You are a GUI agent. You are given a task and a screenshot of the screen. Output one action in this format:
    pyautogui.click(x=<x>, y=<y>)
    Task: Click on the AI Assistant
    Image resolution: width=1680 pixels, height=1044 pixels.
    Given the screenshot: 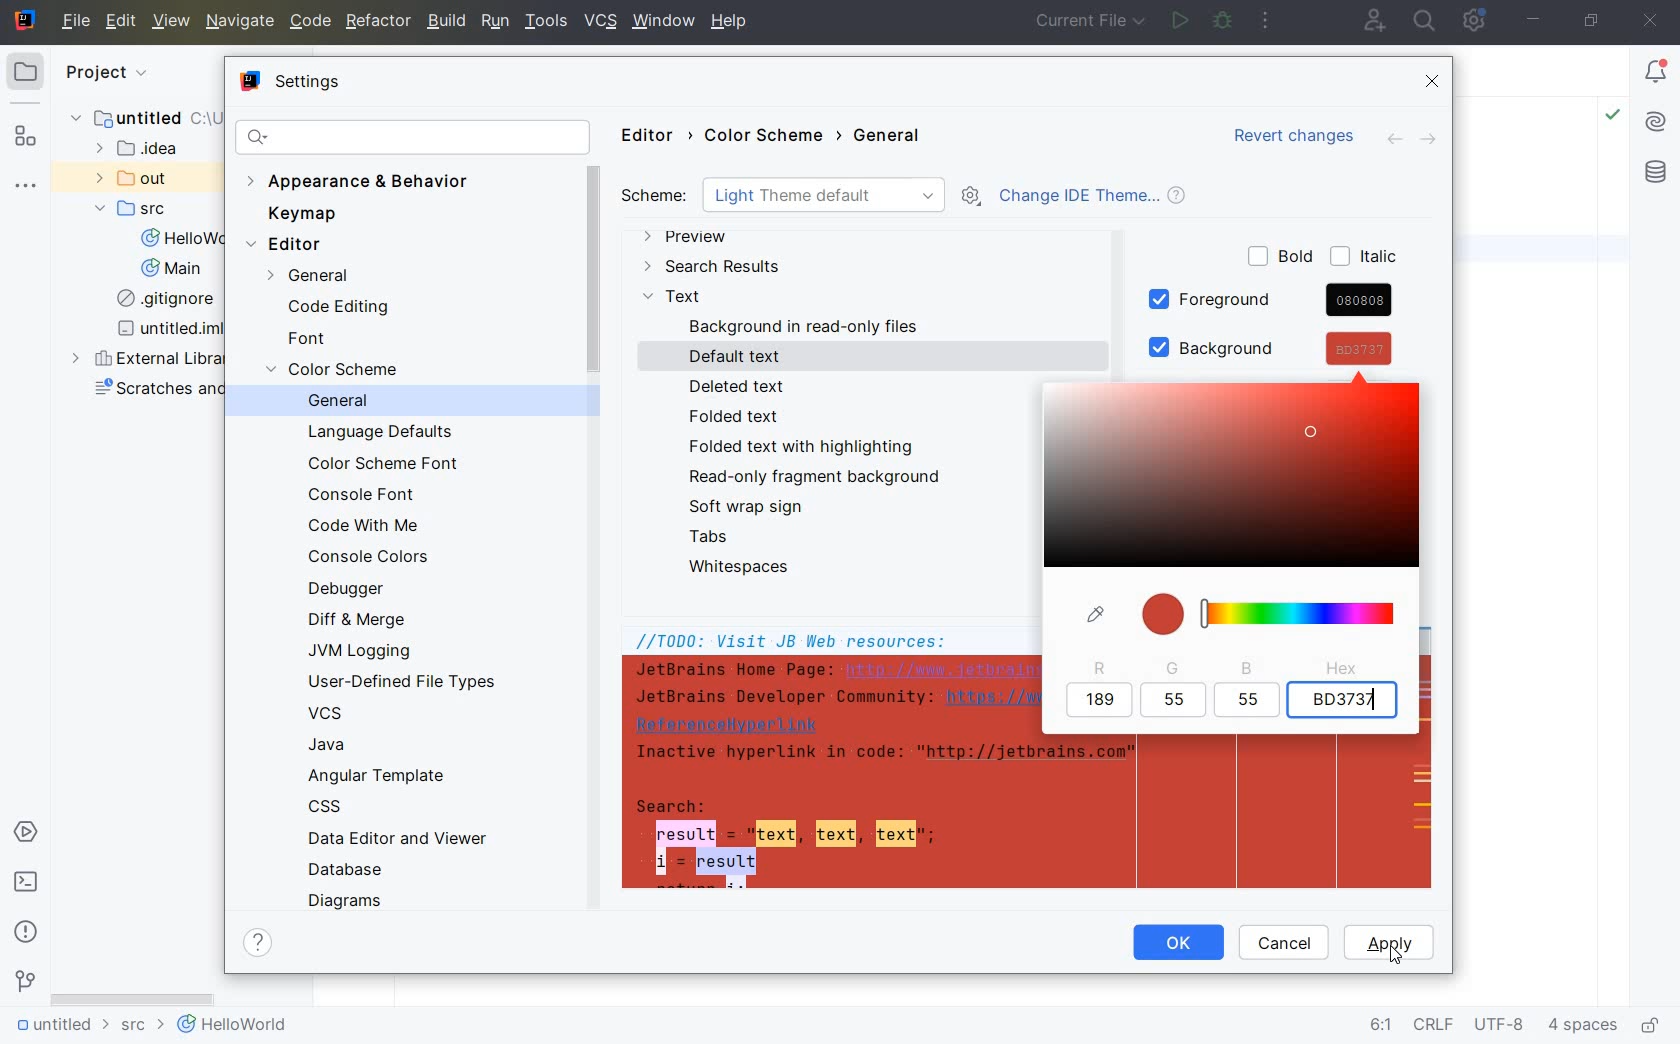 What is the action you would take?
    pyautogui.click(x=1656, y=125)
    